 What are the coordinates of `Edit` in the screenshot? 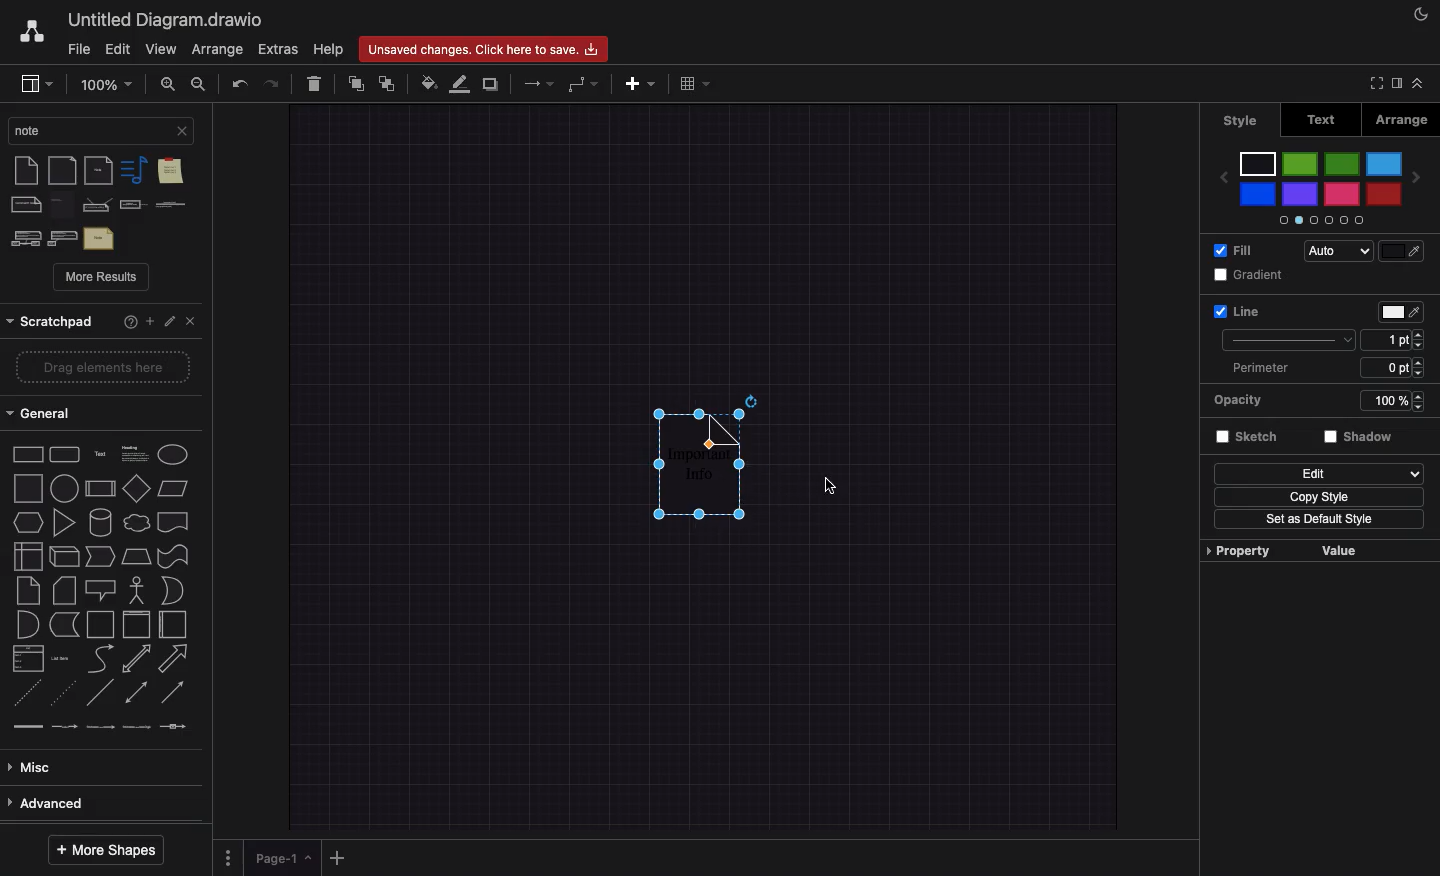 It's located at (120, 48).